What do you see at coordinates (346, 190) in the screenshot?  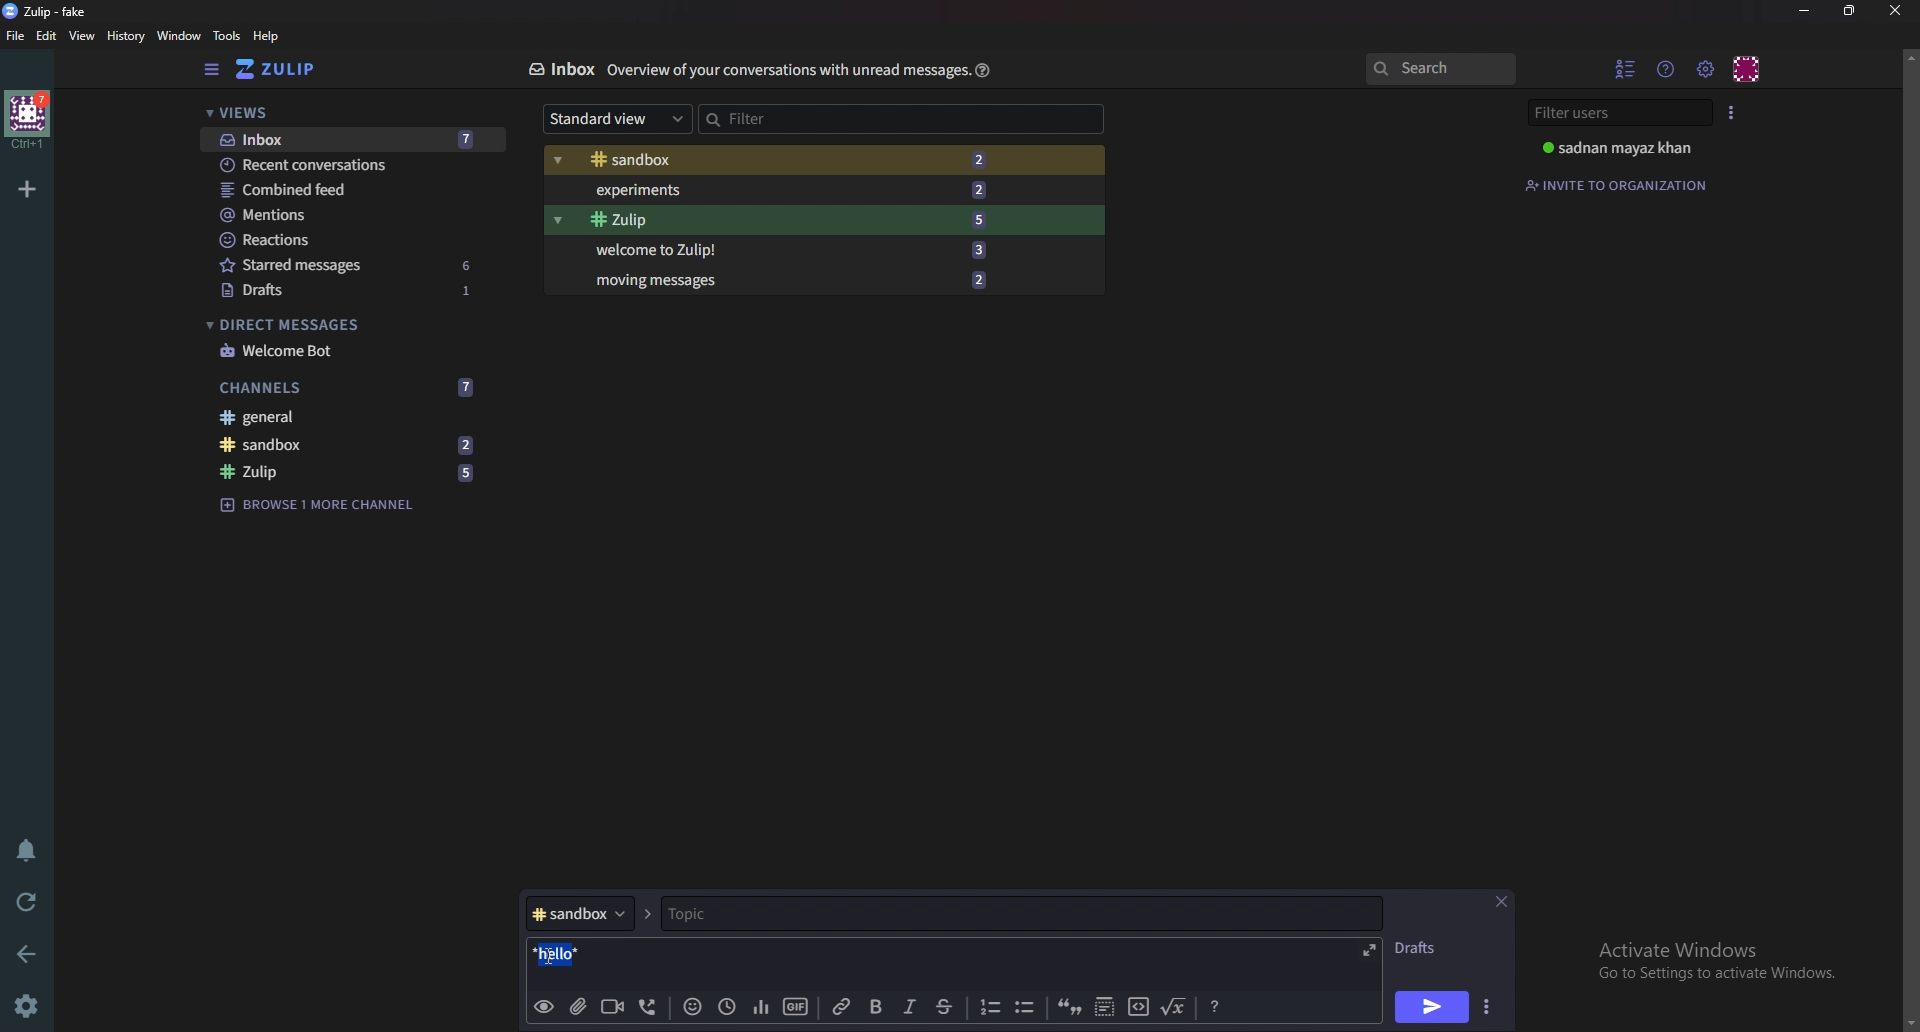 I see `Combined feed` at bounding box center [346, 190].